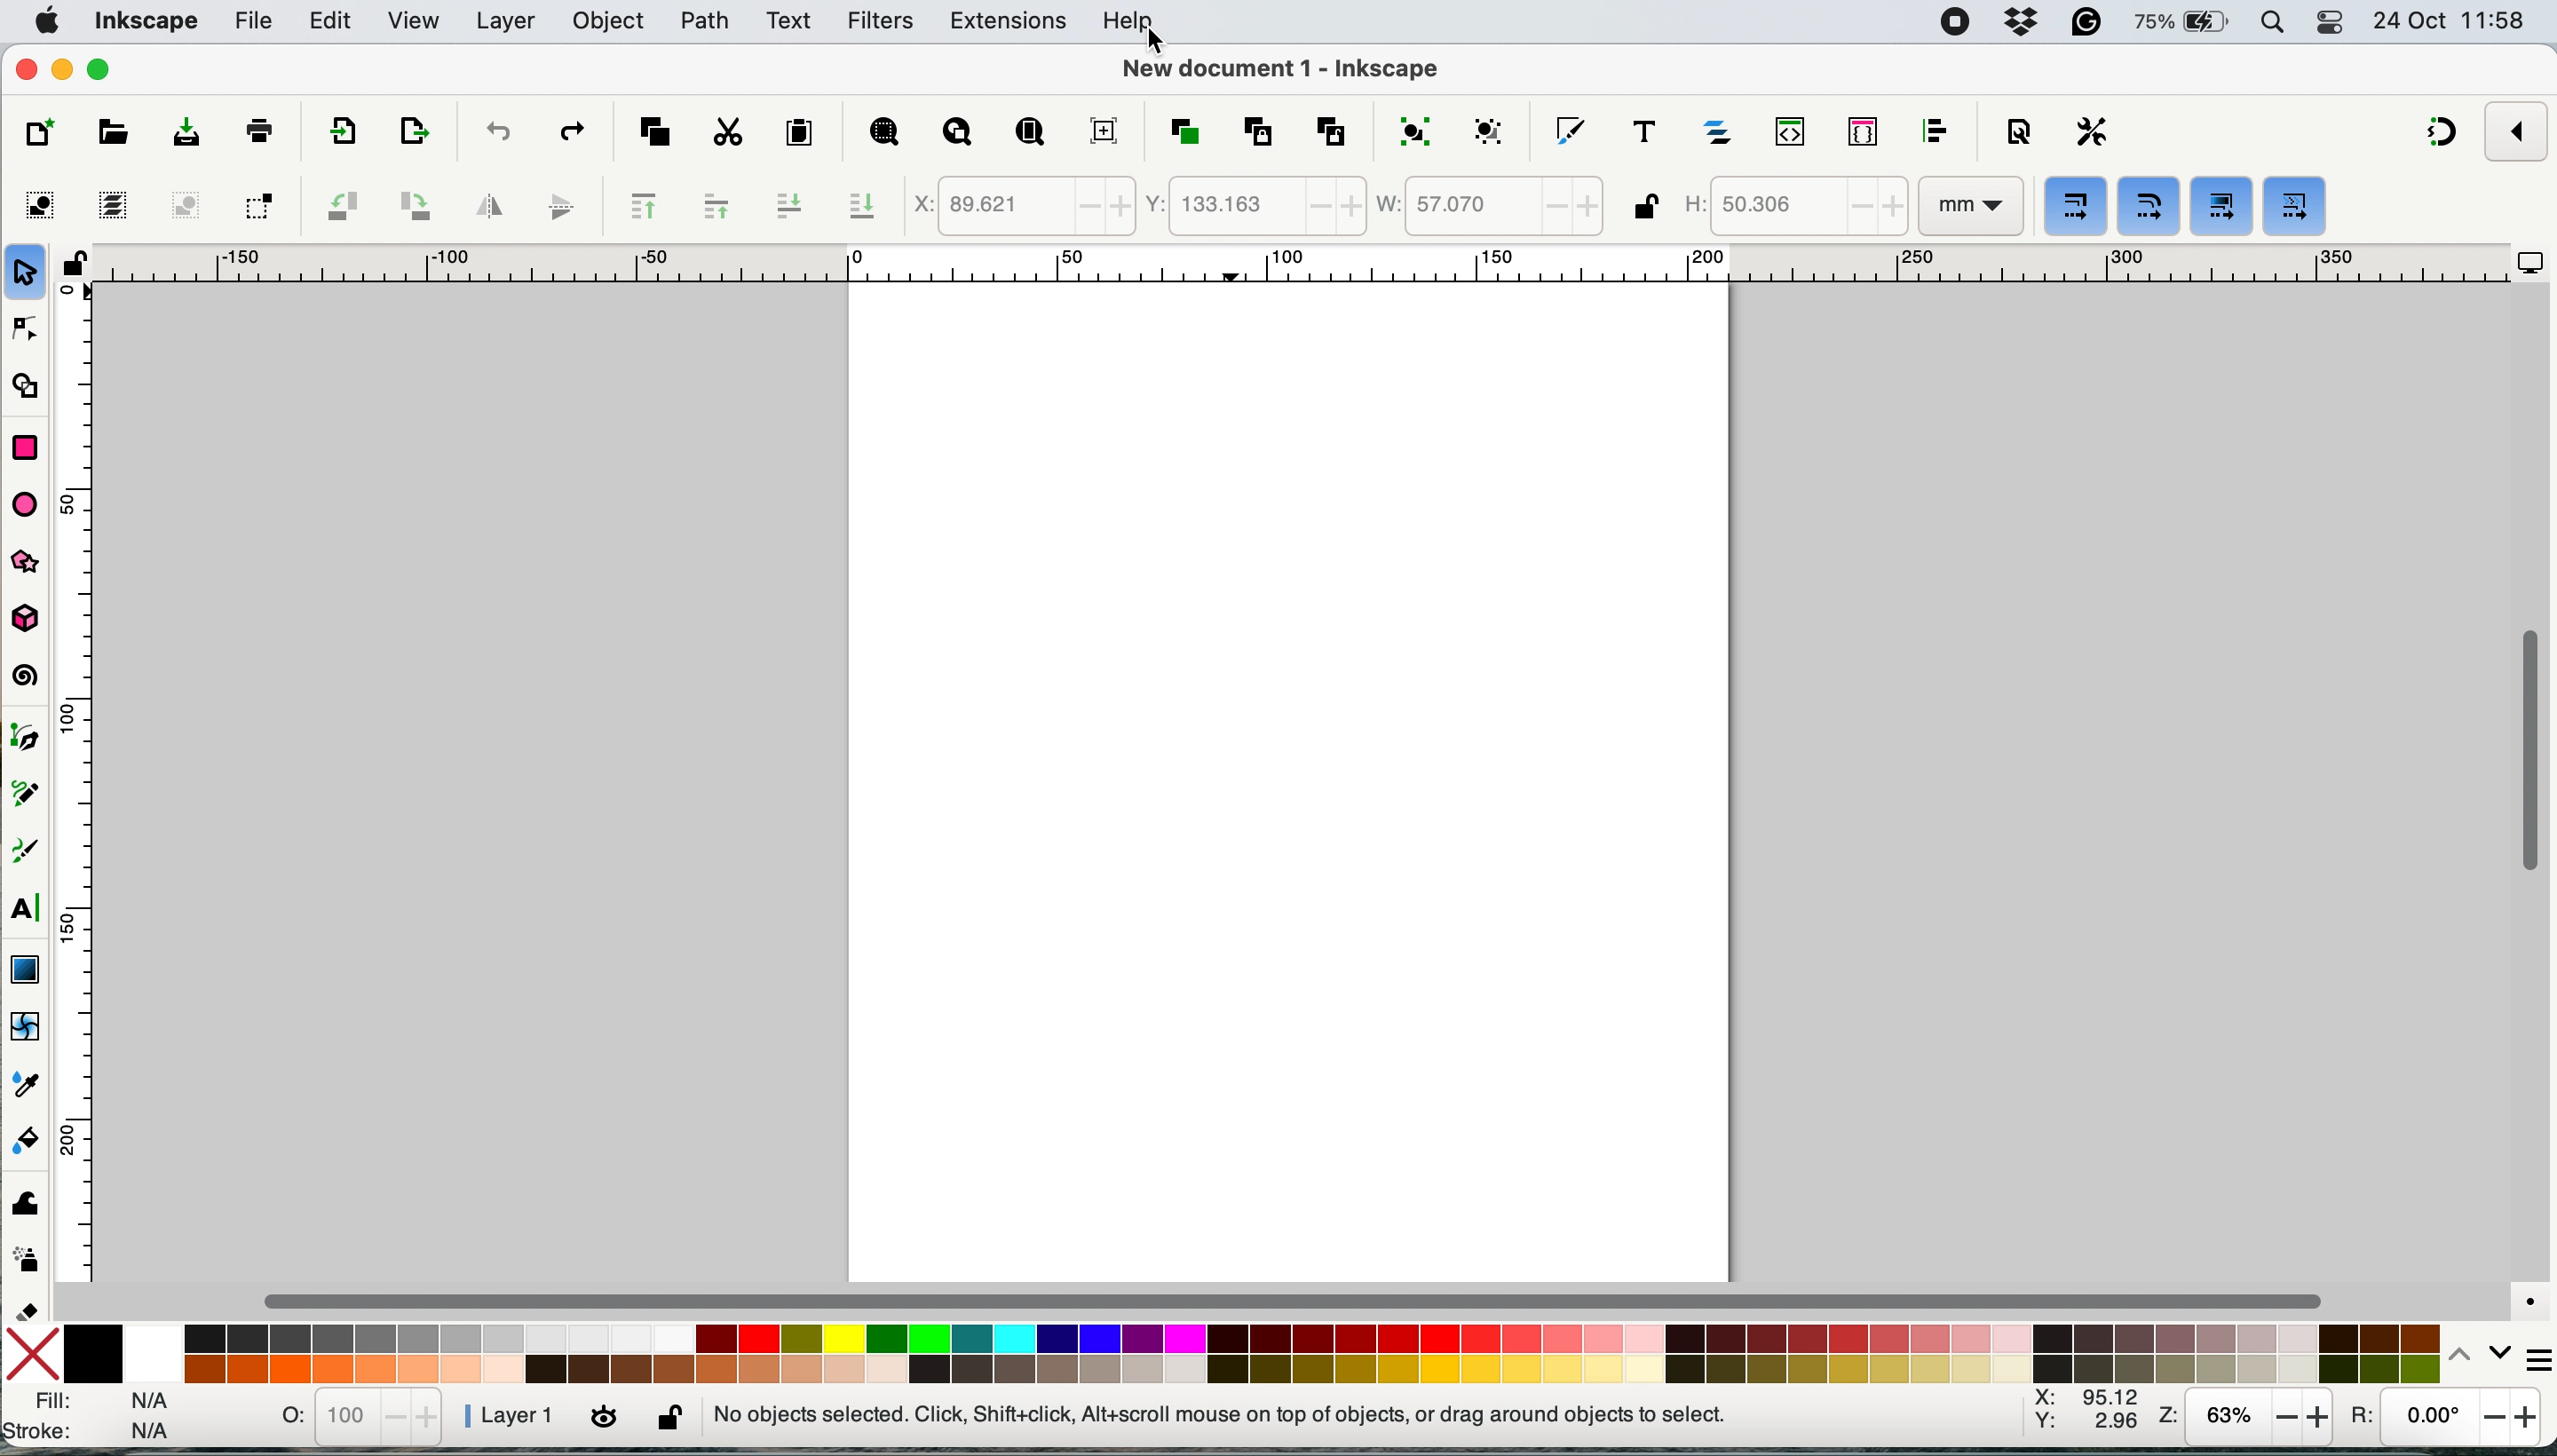 This screenshot has width=2557, height=1456. Describe the element at coordinates (1288, 1296) in the screenshot. I see `horizontal scroll bar` at that location.